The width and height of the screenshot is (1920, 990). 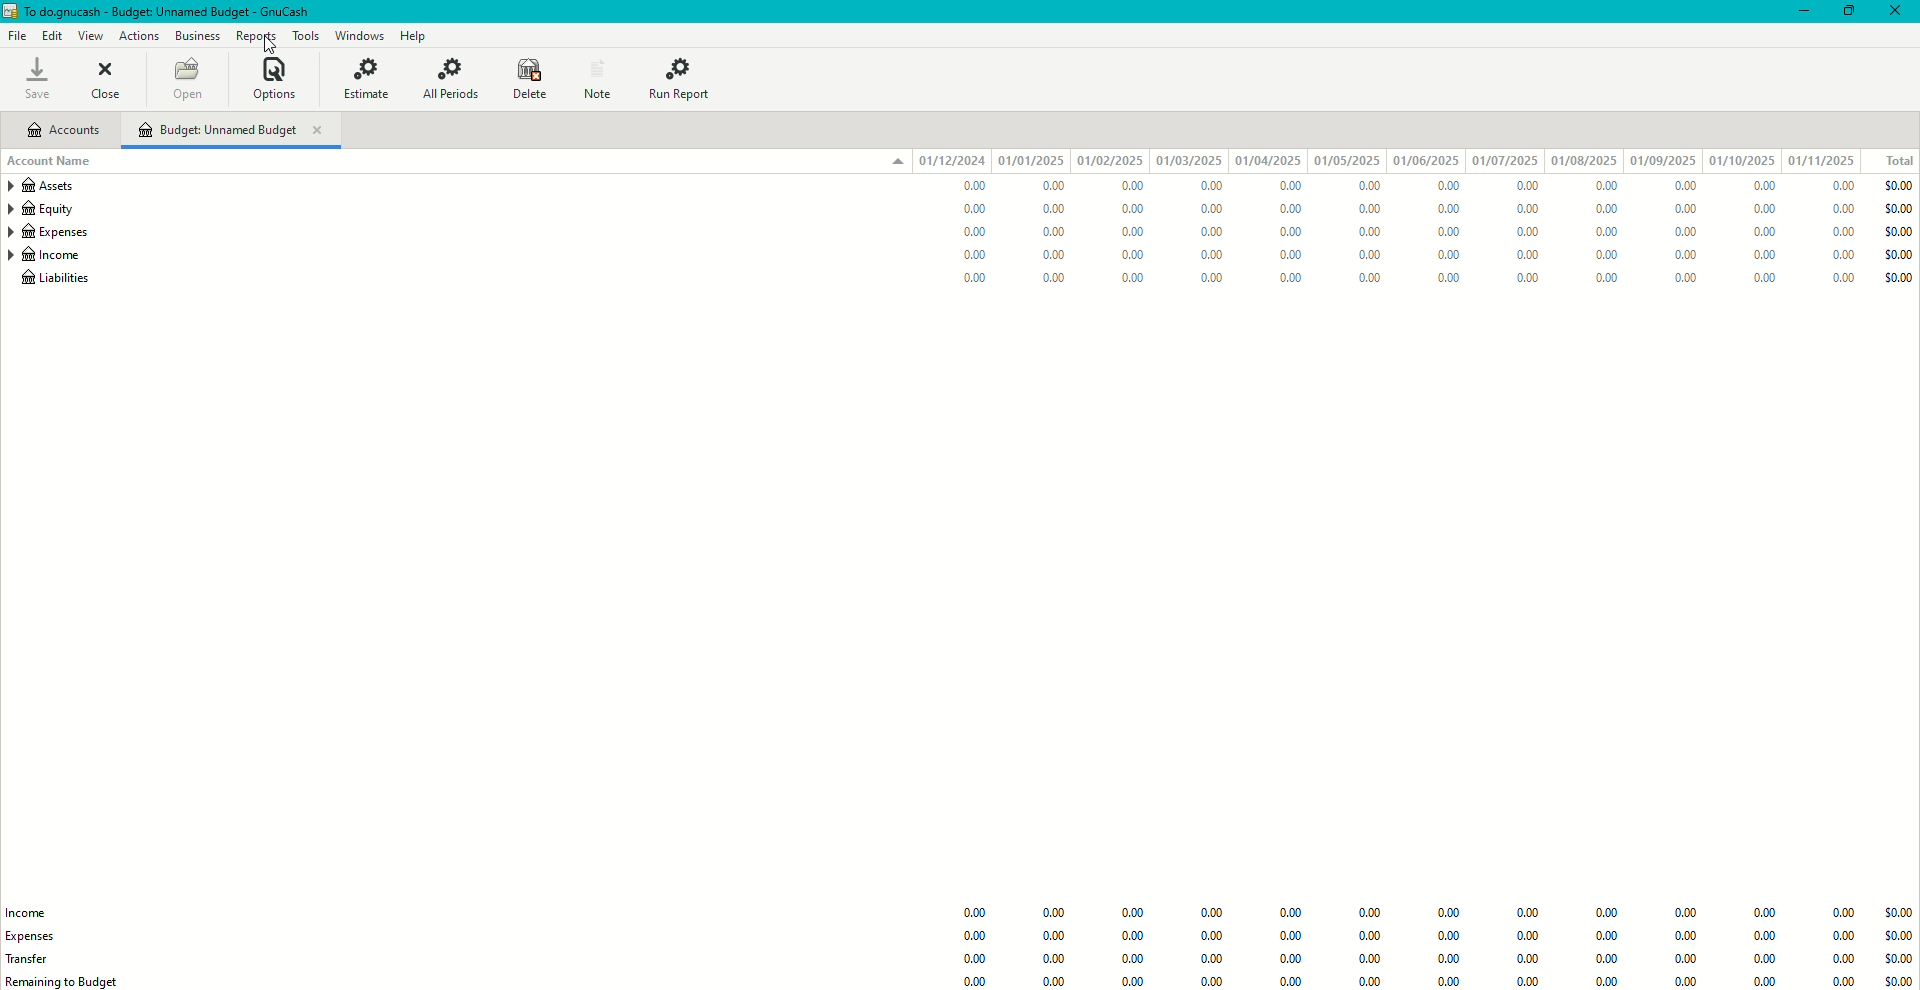 I want to click on Account Name, so click(x=56, y=163).